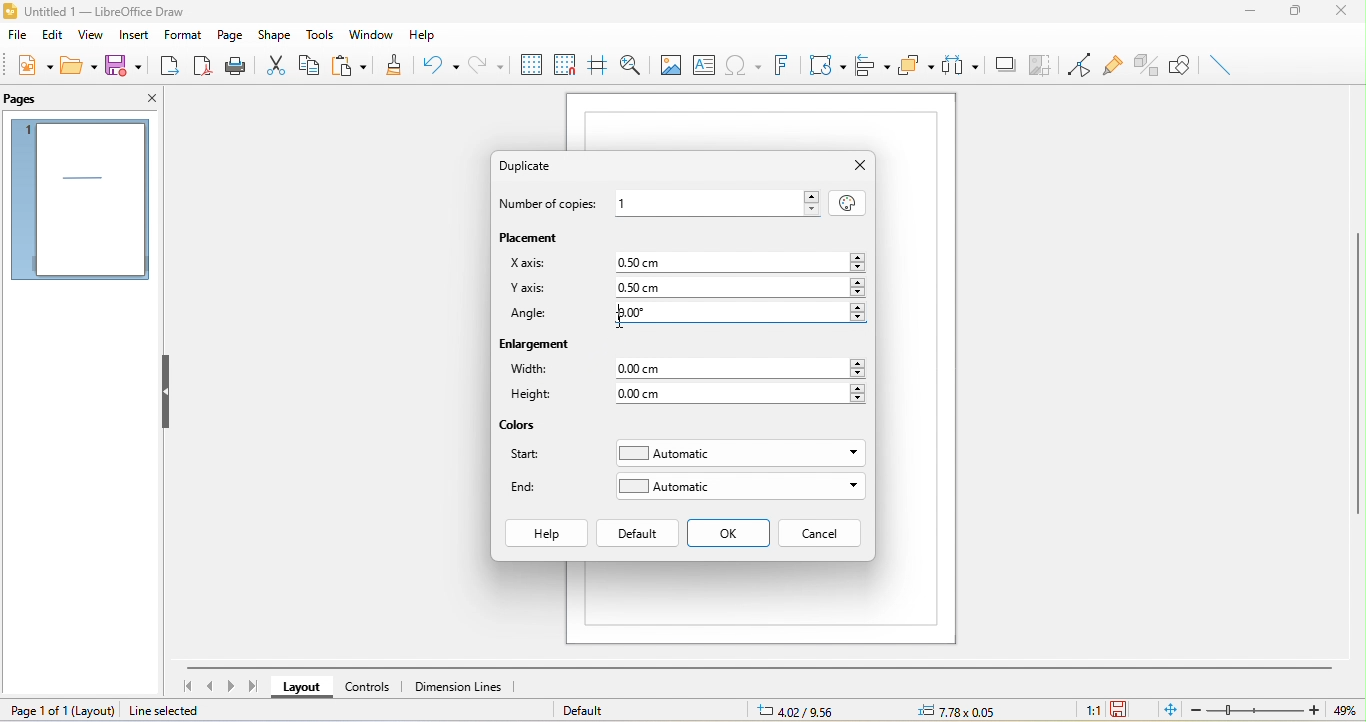 The height and width of the screenshot is (722, 1366). Describe the element at coordinates (718, 201) in the screenshot. I see `1` at that location.